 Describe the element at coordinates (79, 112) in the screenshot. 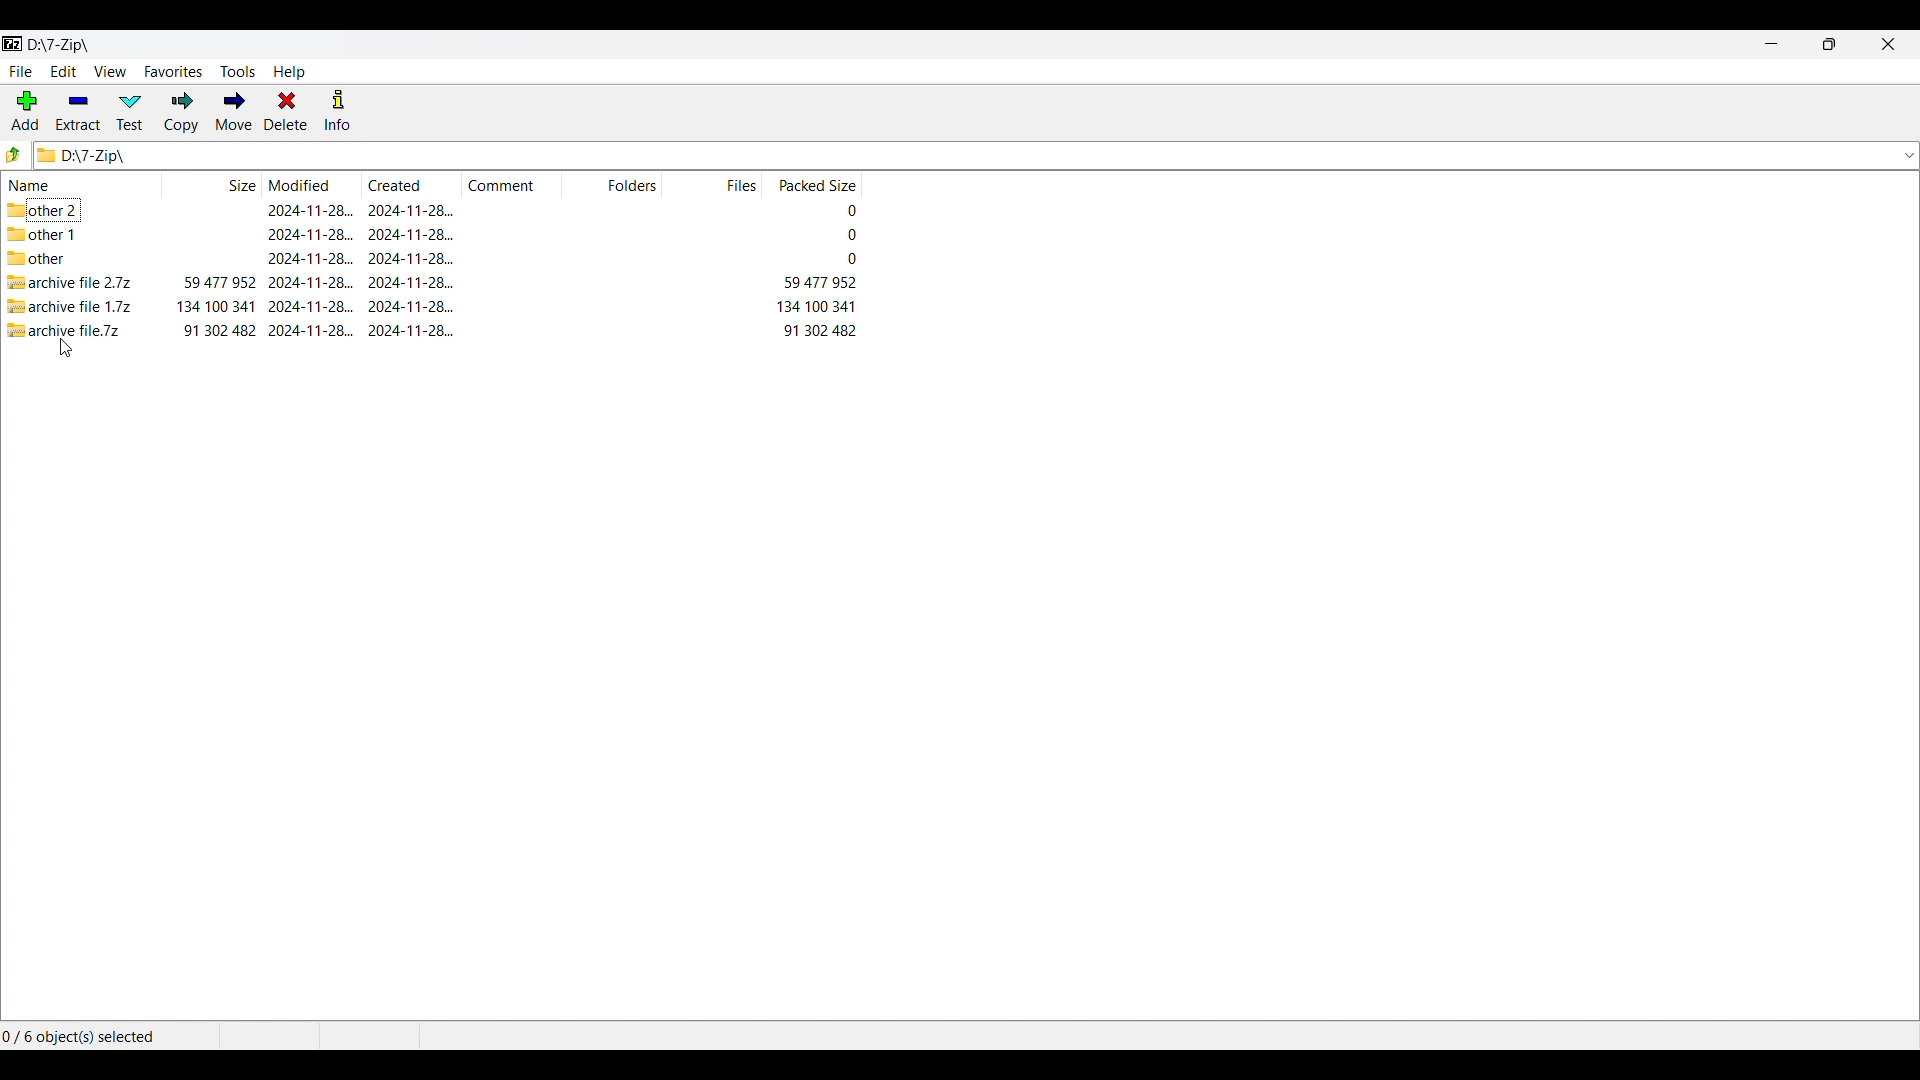

I see `Extract` at that location.